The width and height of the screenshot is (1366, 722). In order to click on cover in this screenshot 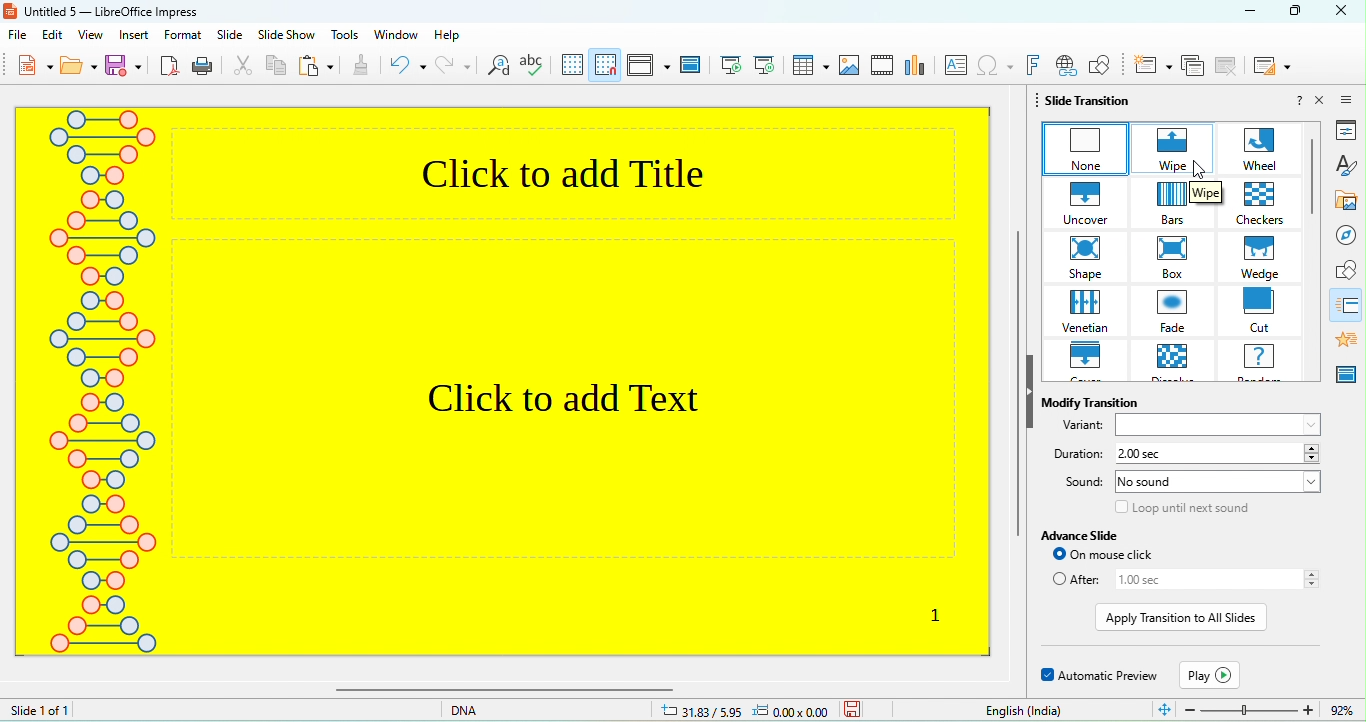, I will do `click(1086, 362)`.